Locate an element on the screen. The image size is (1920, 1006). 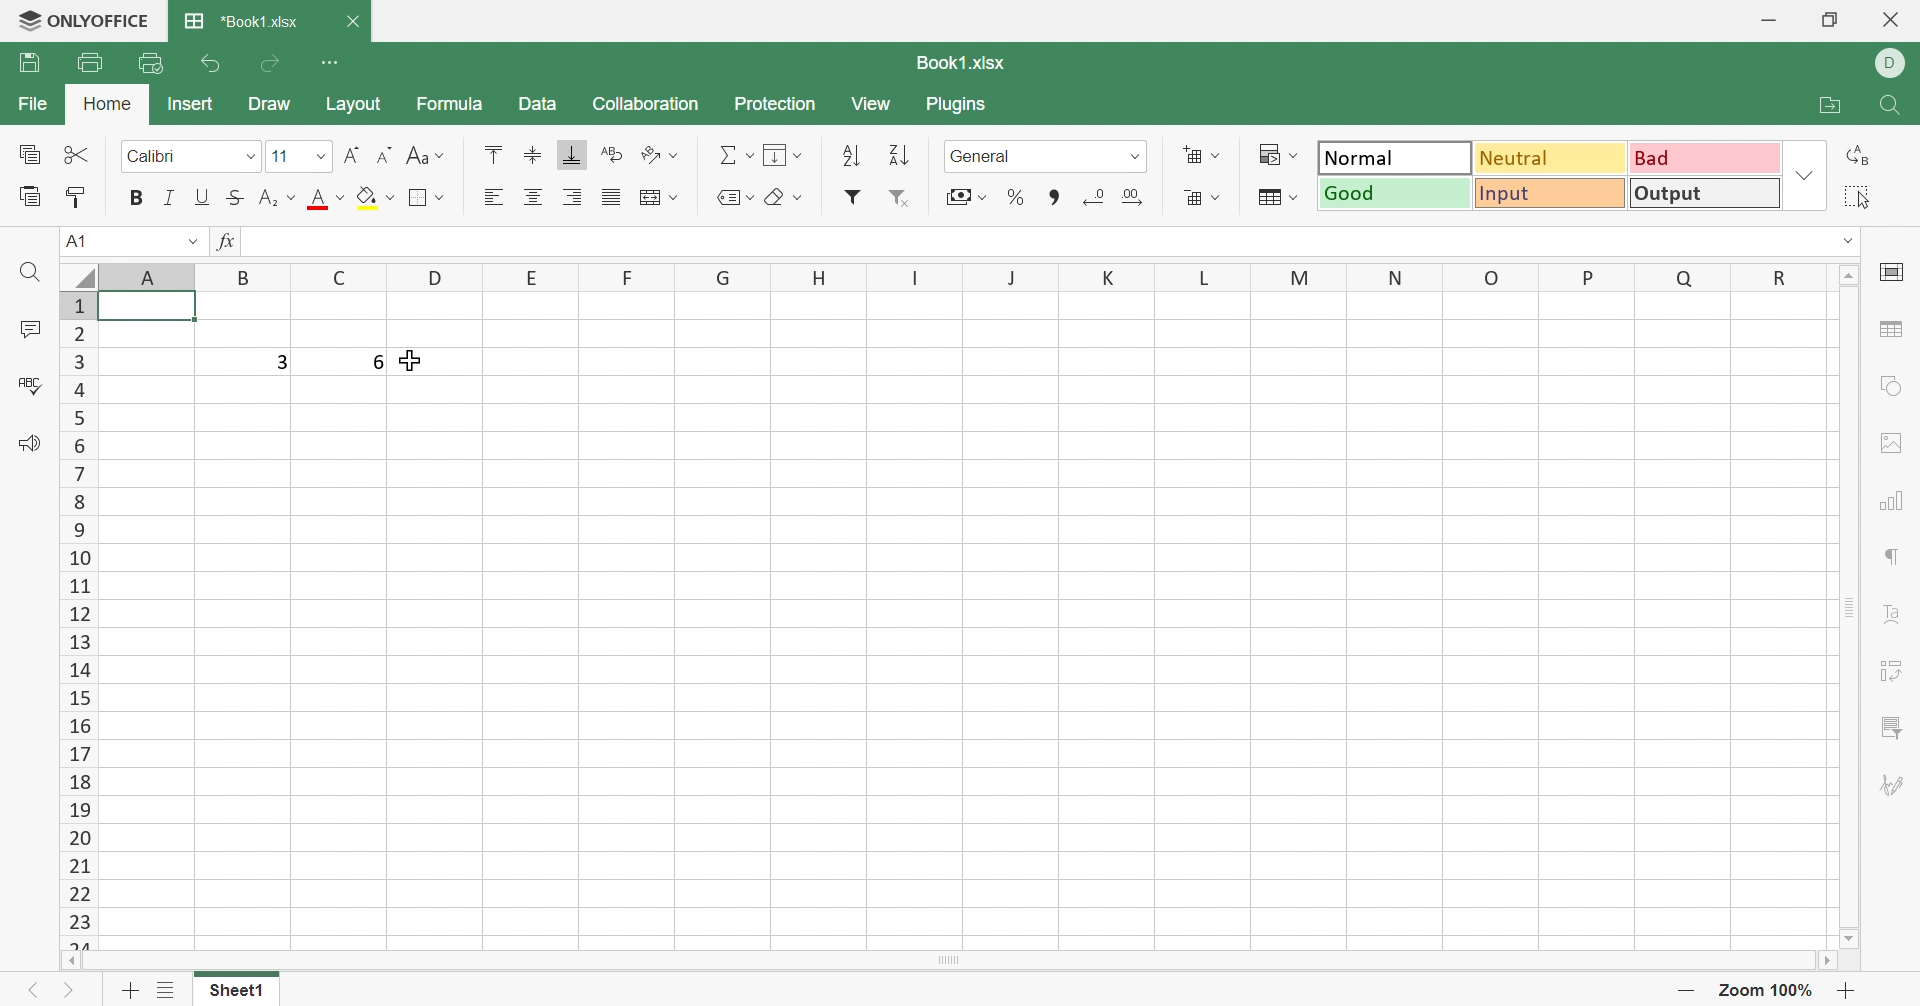
Shape settings is located at coordinates (1893, 387).